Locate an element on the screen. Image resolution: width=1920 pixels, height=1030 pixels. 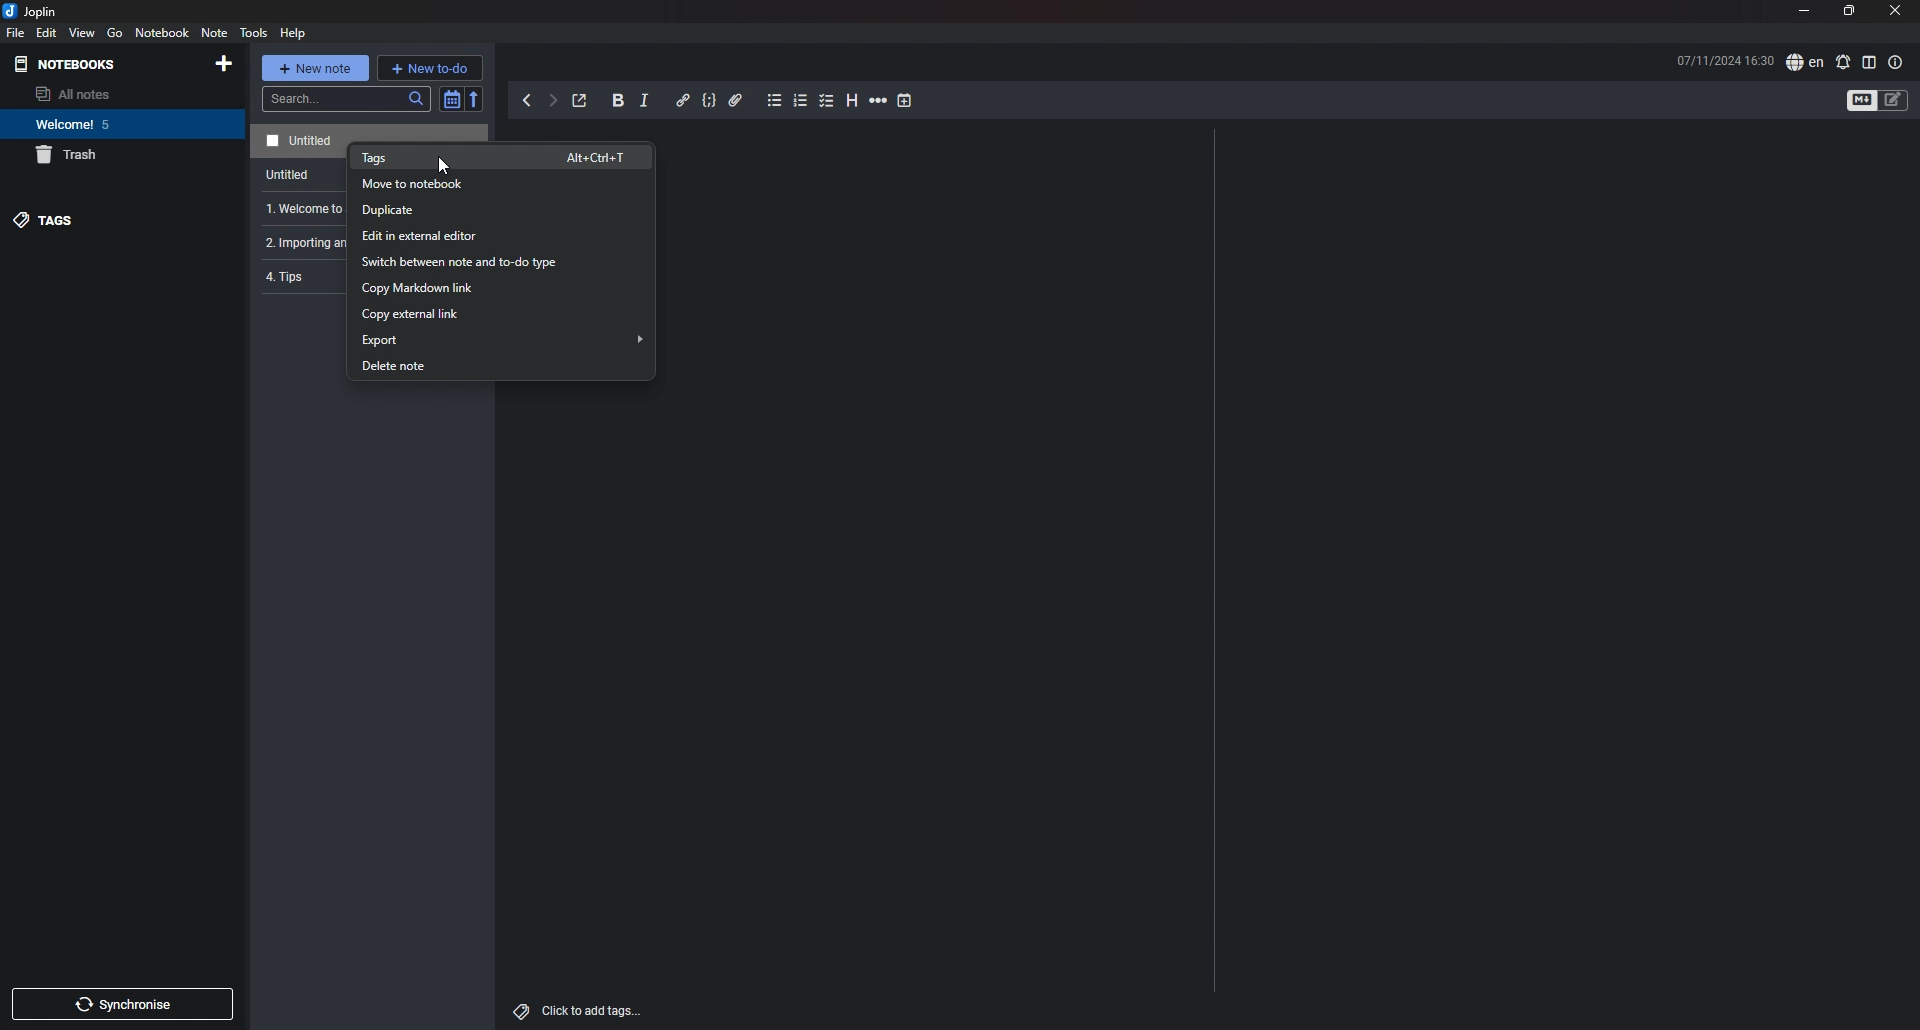
joplin is located at coordinates (34, 12).